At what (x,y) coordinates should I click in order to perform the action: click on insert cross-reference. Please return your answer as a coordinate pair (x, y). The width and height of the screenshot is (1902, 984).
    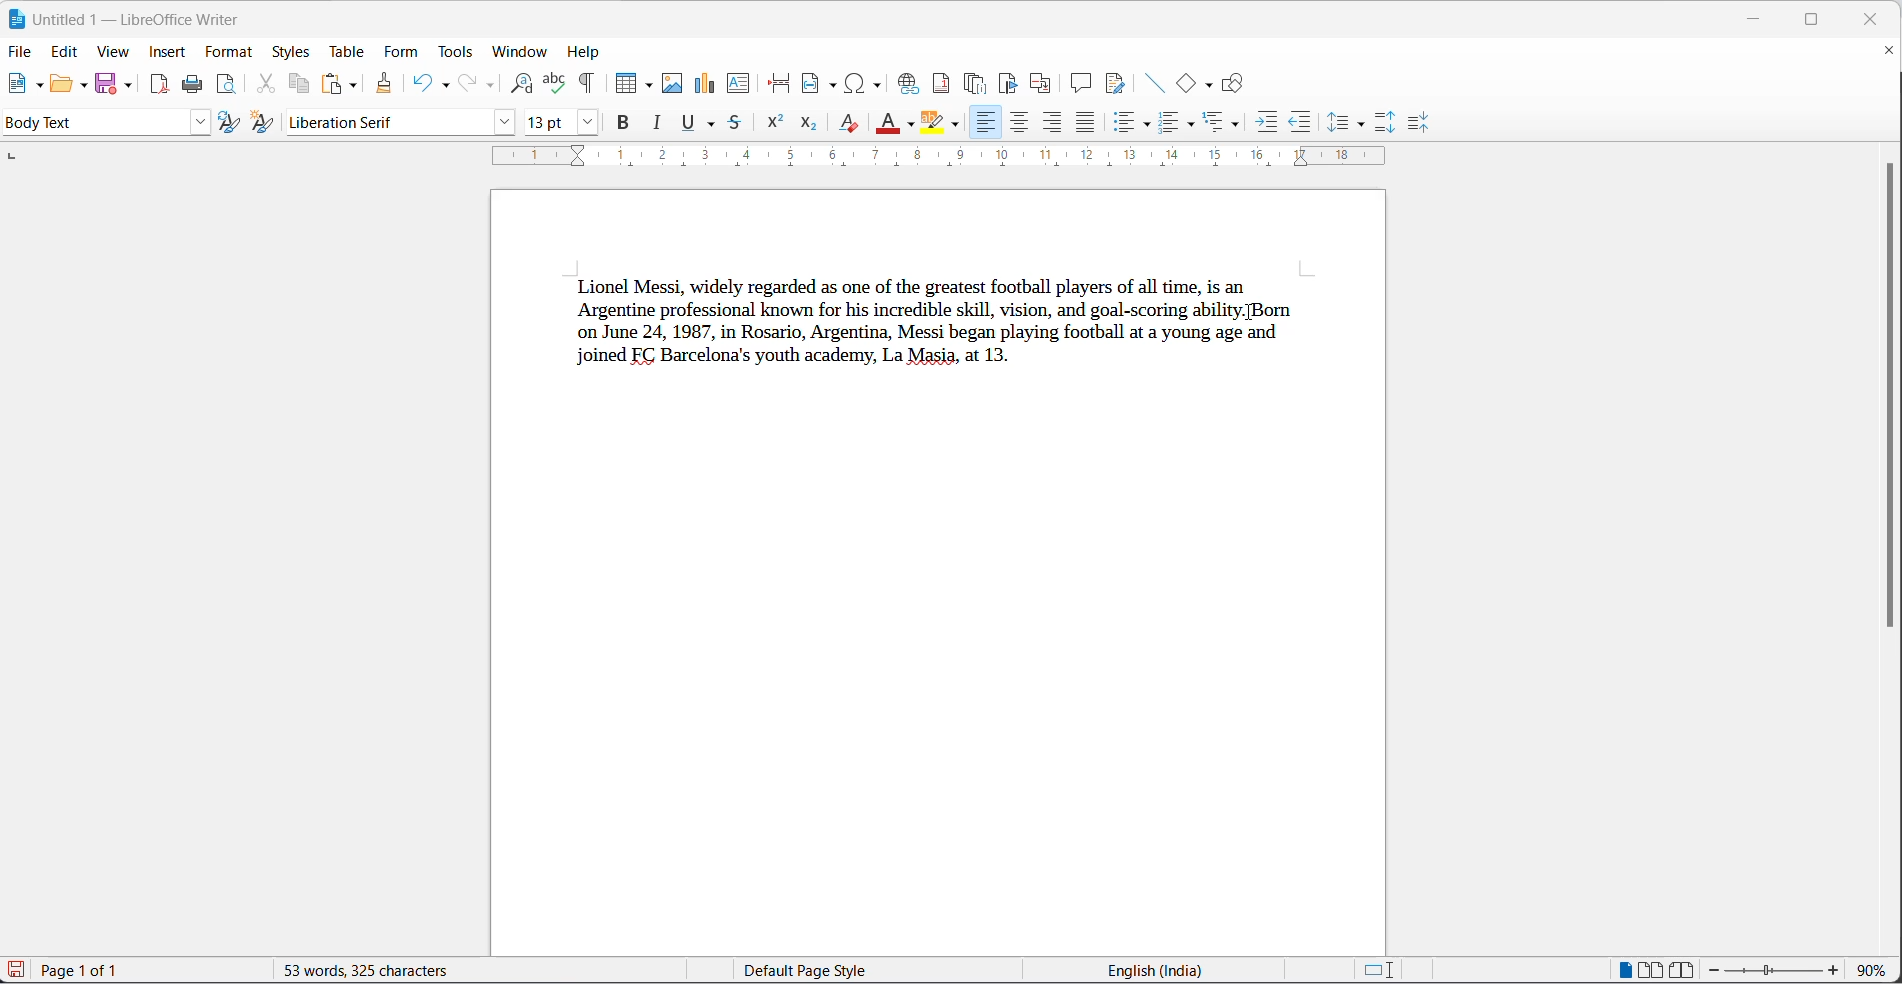
    Looking at the image, I should click on (1043, 86).